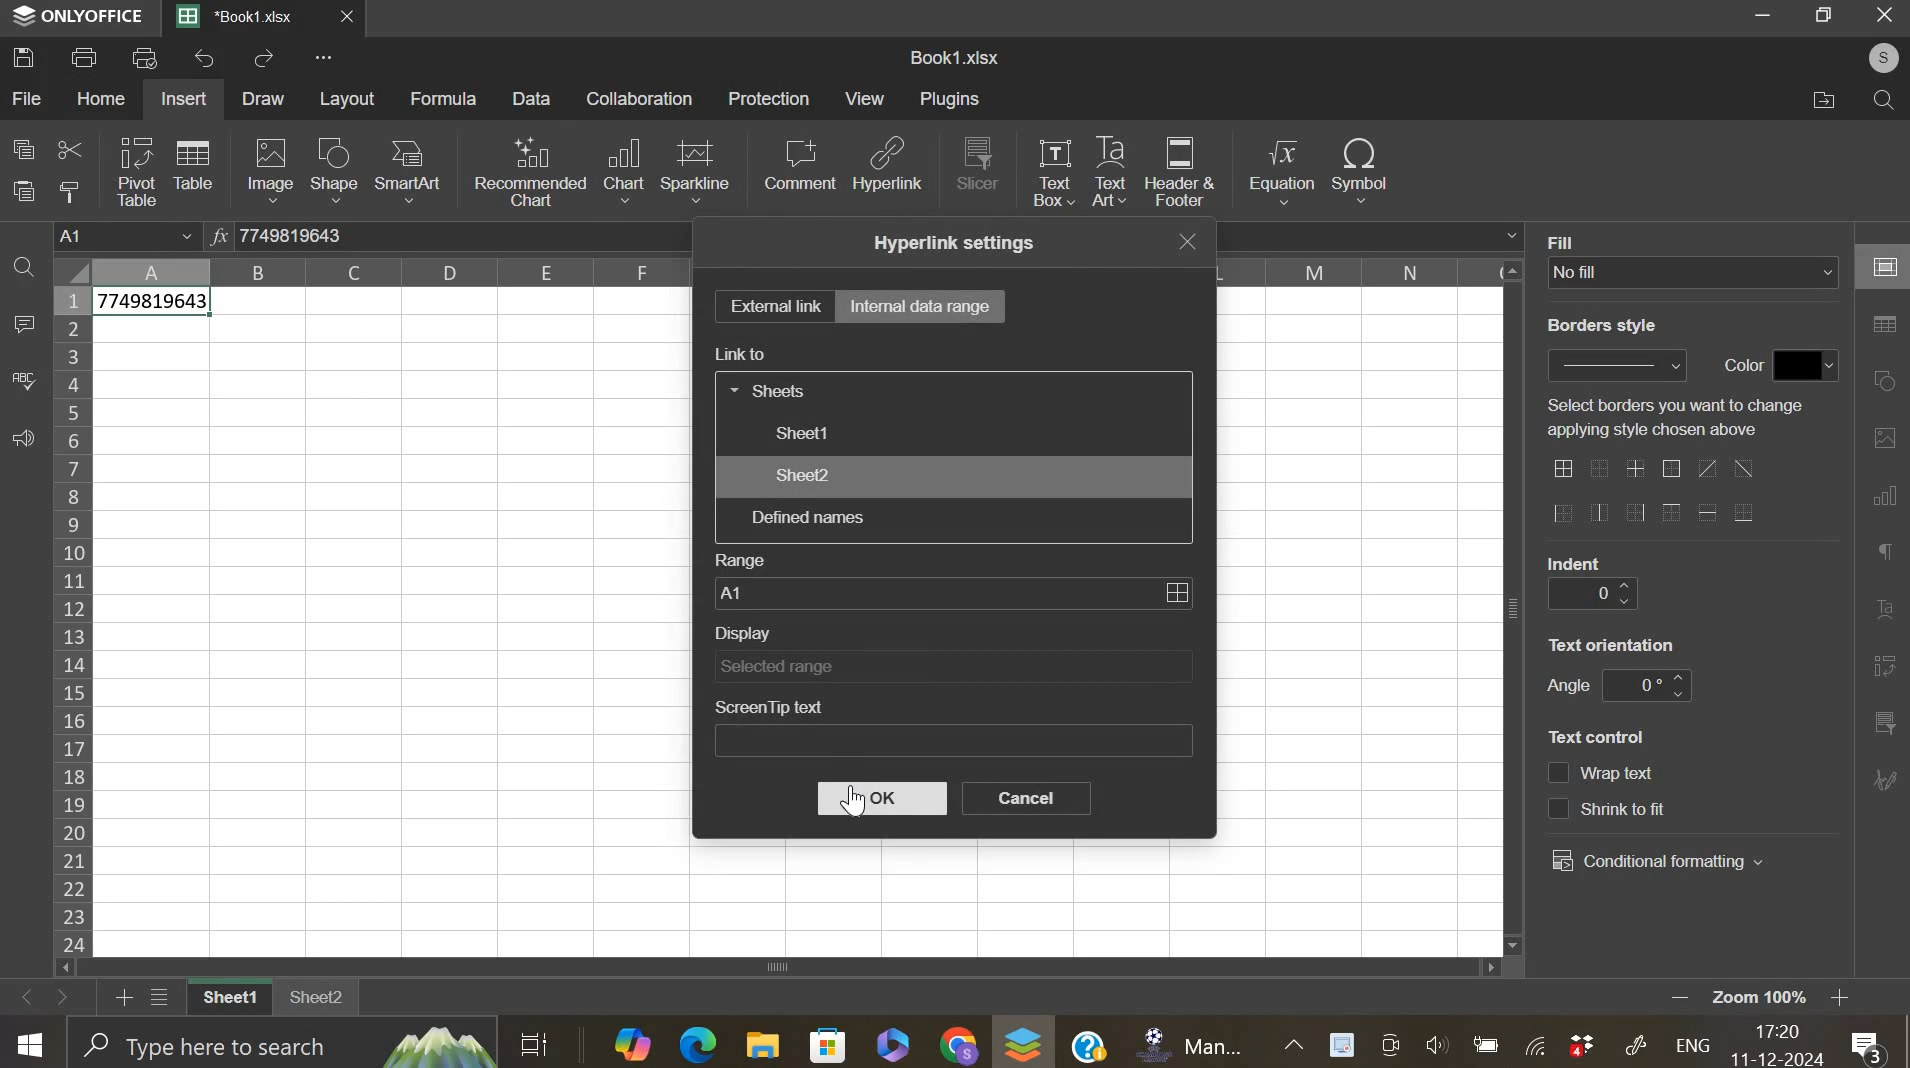 This screenshot has width=1910, height=1068. Describe the element at coordinates (1879, 100) in the screenshot. I see `find` at that location.